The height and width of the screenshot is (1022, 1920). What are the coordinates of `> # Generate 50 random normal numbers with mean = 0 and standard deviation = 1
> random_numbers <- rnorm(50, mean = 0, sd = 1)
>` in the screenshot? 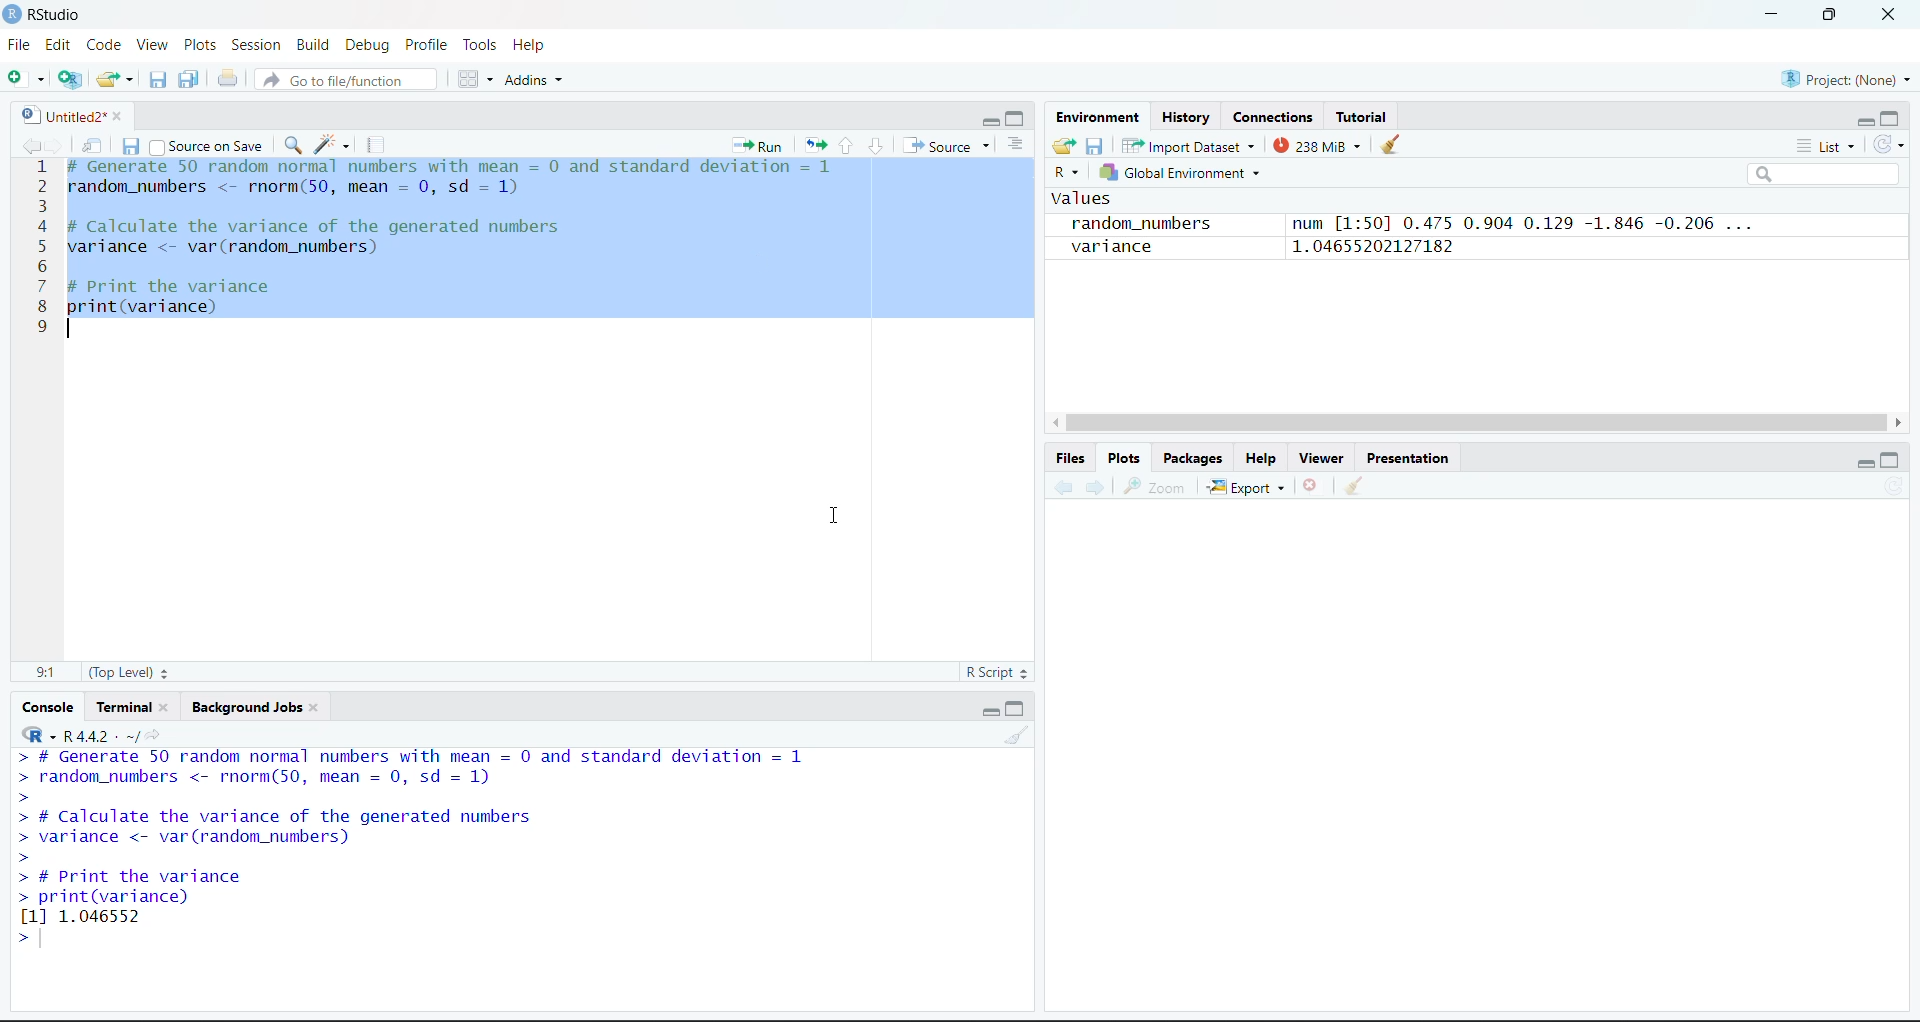 It's located at (411, 777).